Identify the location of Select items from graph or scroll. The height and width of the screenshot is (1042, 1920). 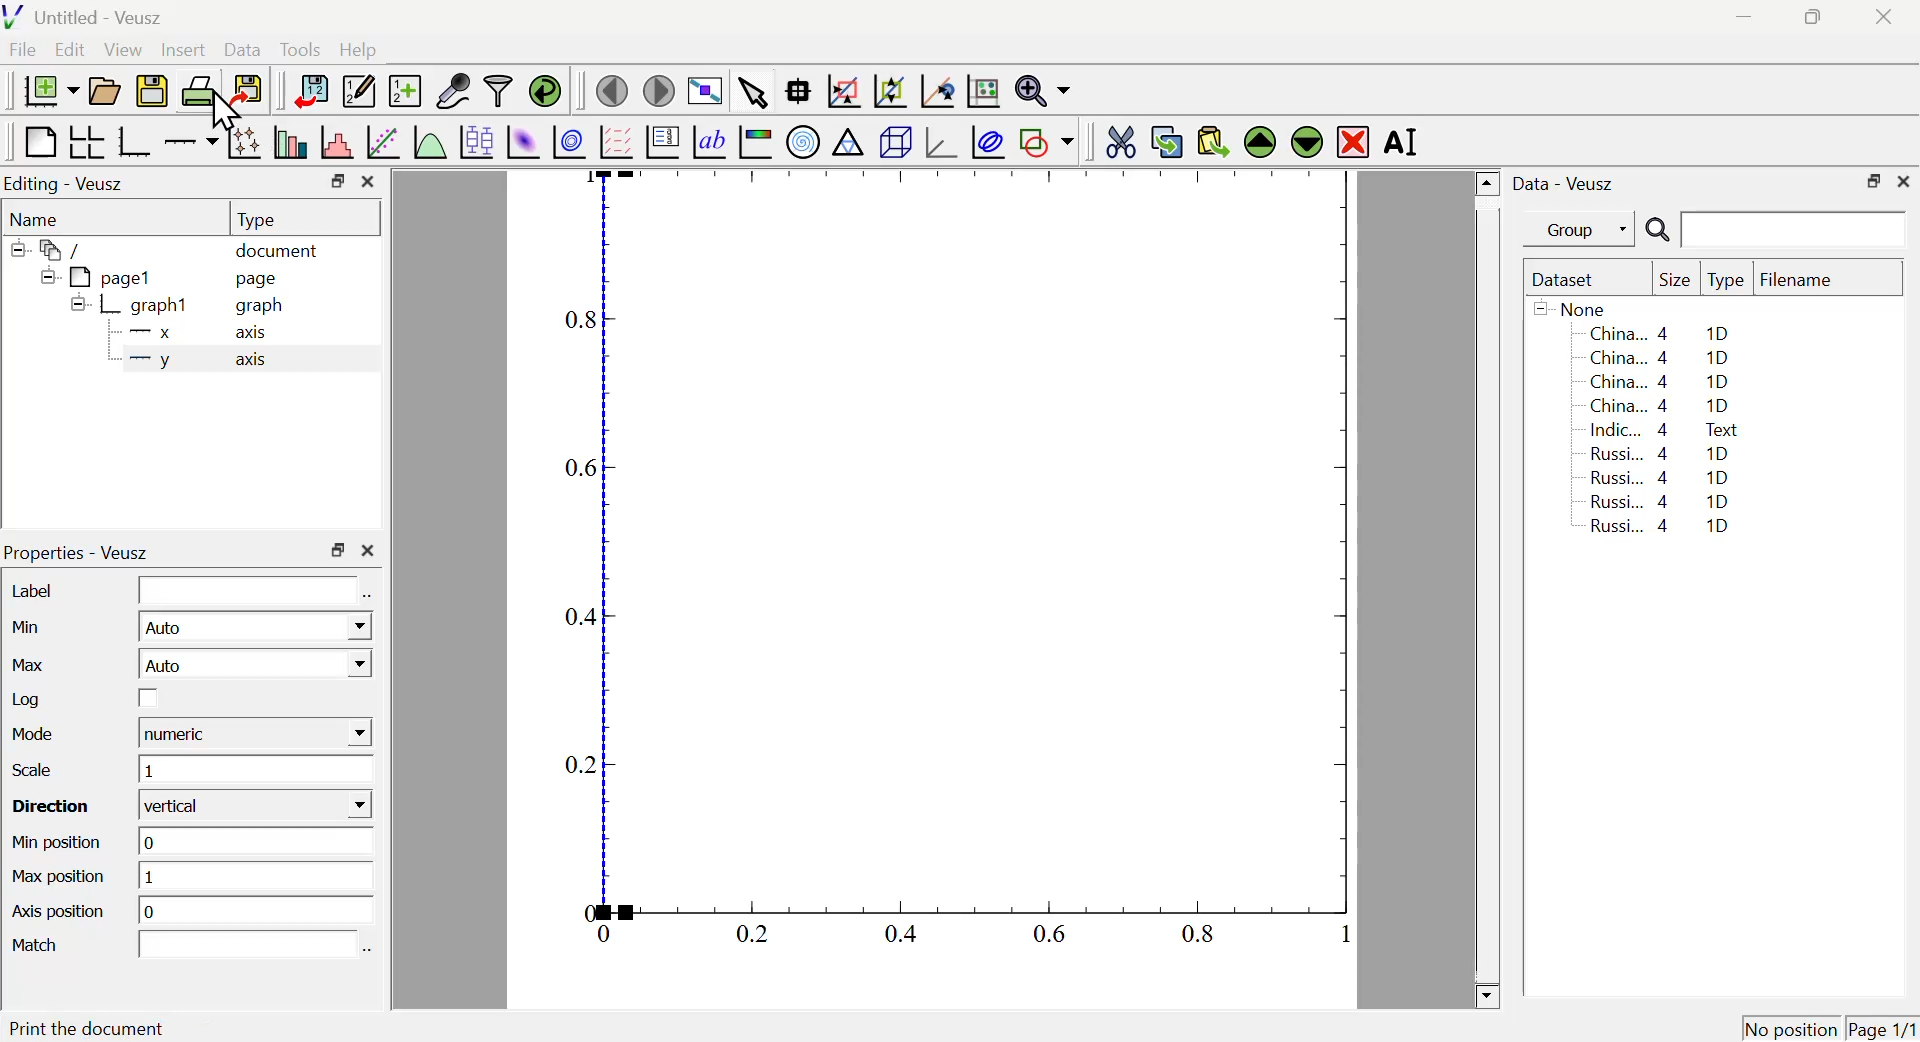
(751, 96).